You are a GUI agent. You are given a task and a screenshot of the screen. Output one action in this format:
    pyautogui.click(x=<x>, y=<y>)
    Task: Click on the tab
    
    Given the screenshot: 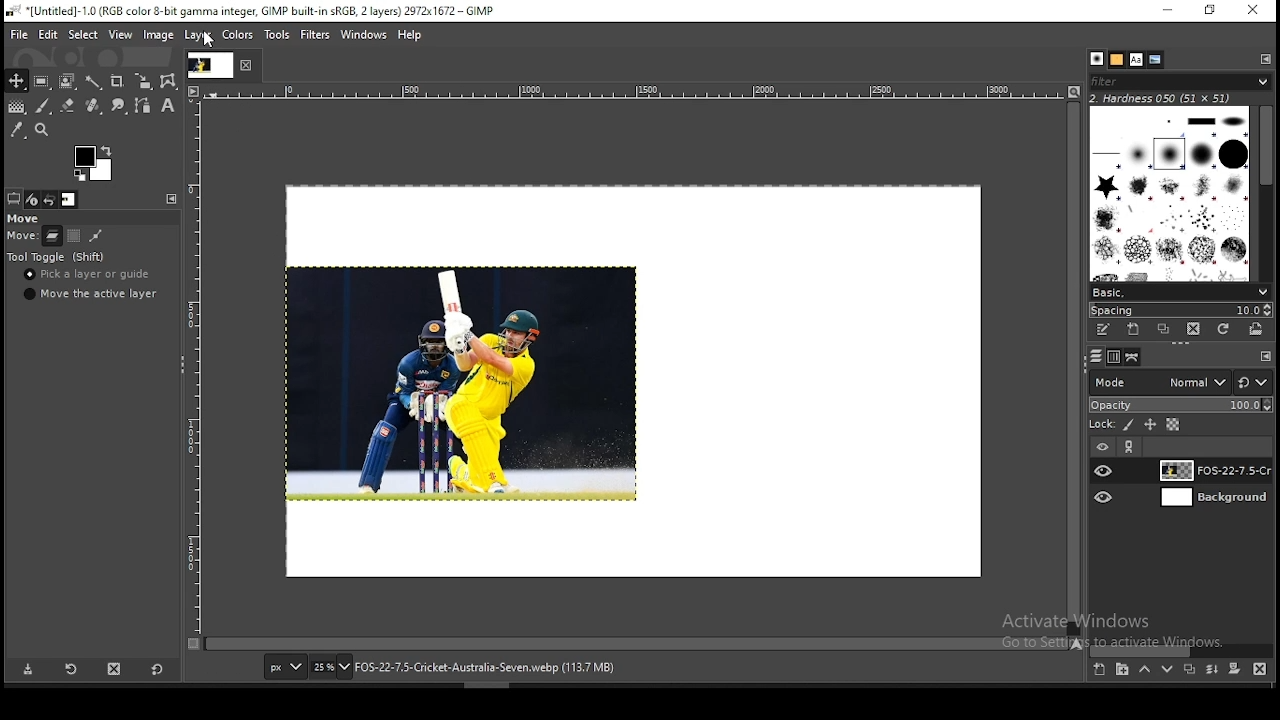 What is the action you would take?
    pyautogui.click(x=209, y=65)
    